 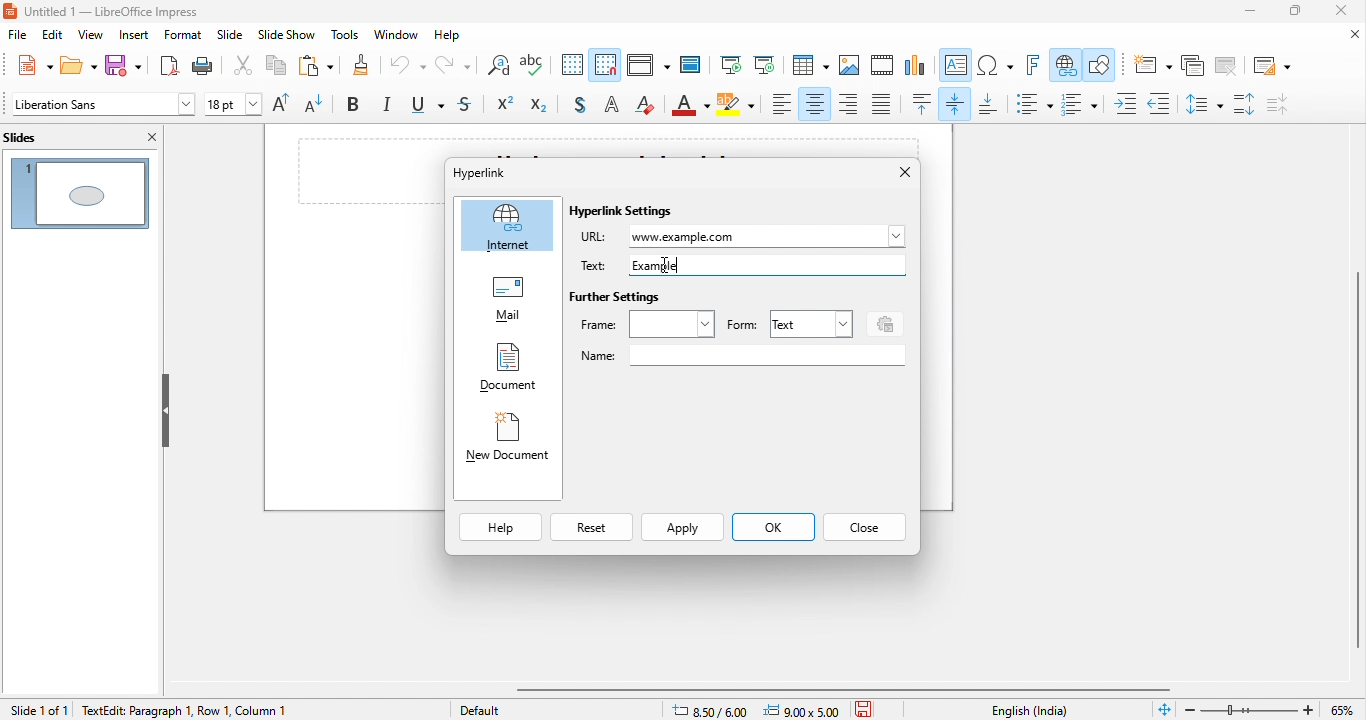 I want to click on view, so click(x=90, y=36).